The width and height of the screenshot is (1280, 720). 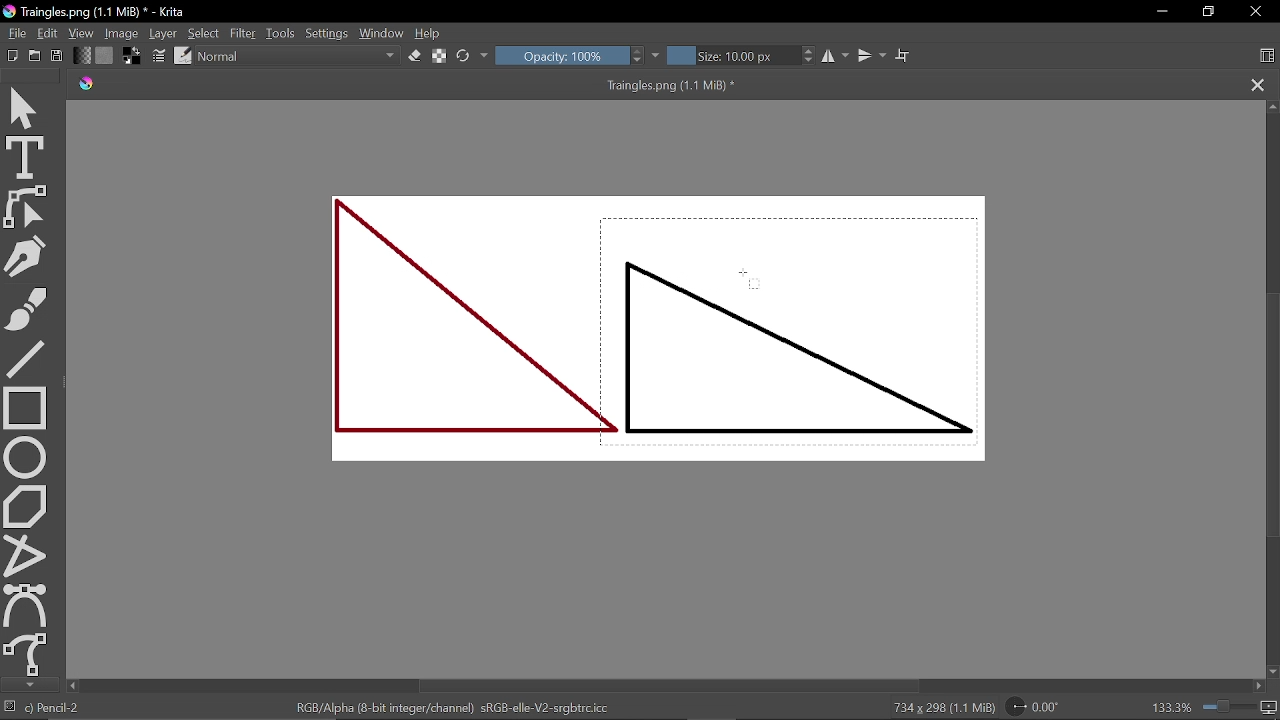 What do you see at coordinates (132, 56) in the screenshot?
I see `Background color` at bounding box center [132, 56].